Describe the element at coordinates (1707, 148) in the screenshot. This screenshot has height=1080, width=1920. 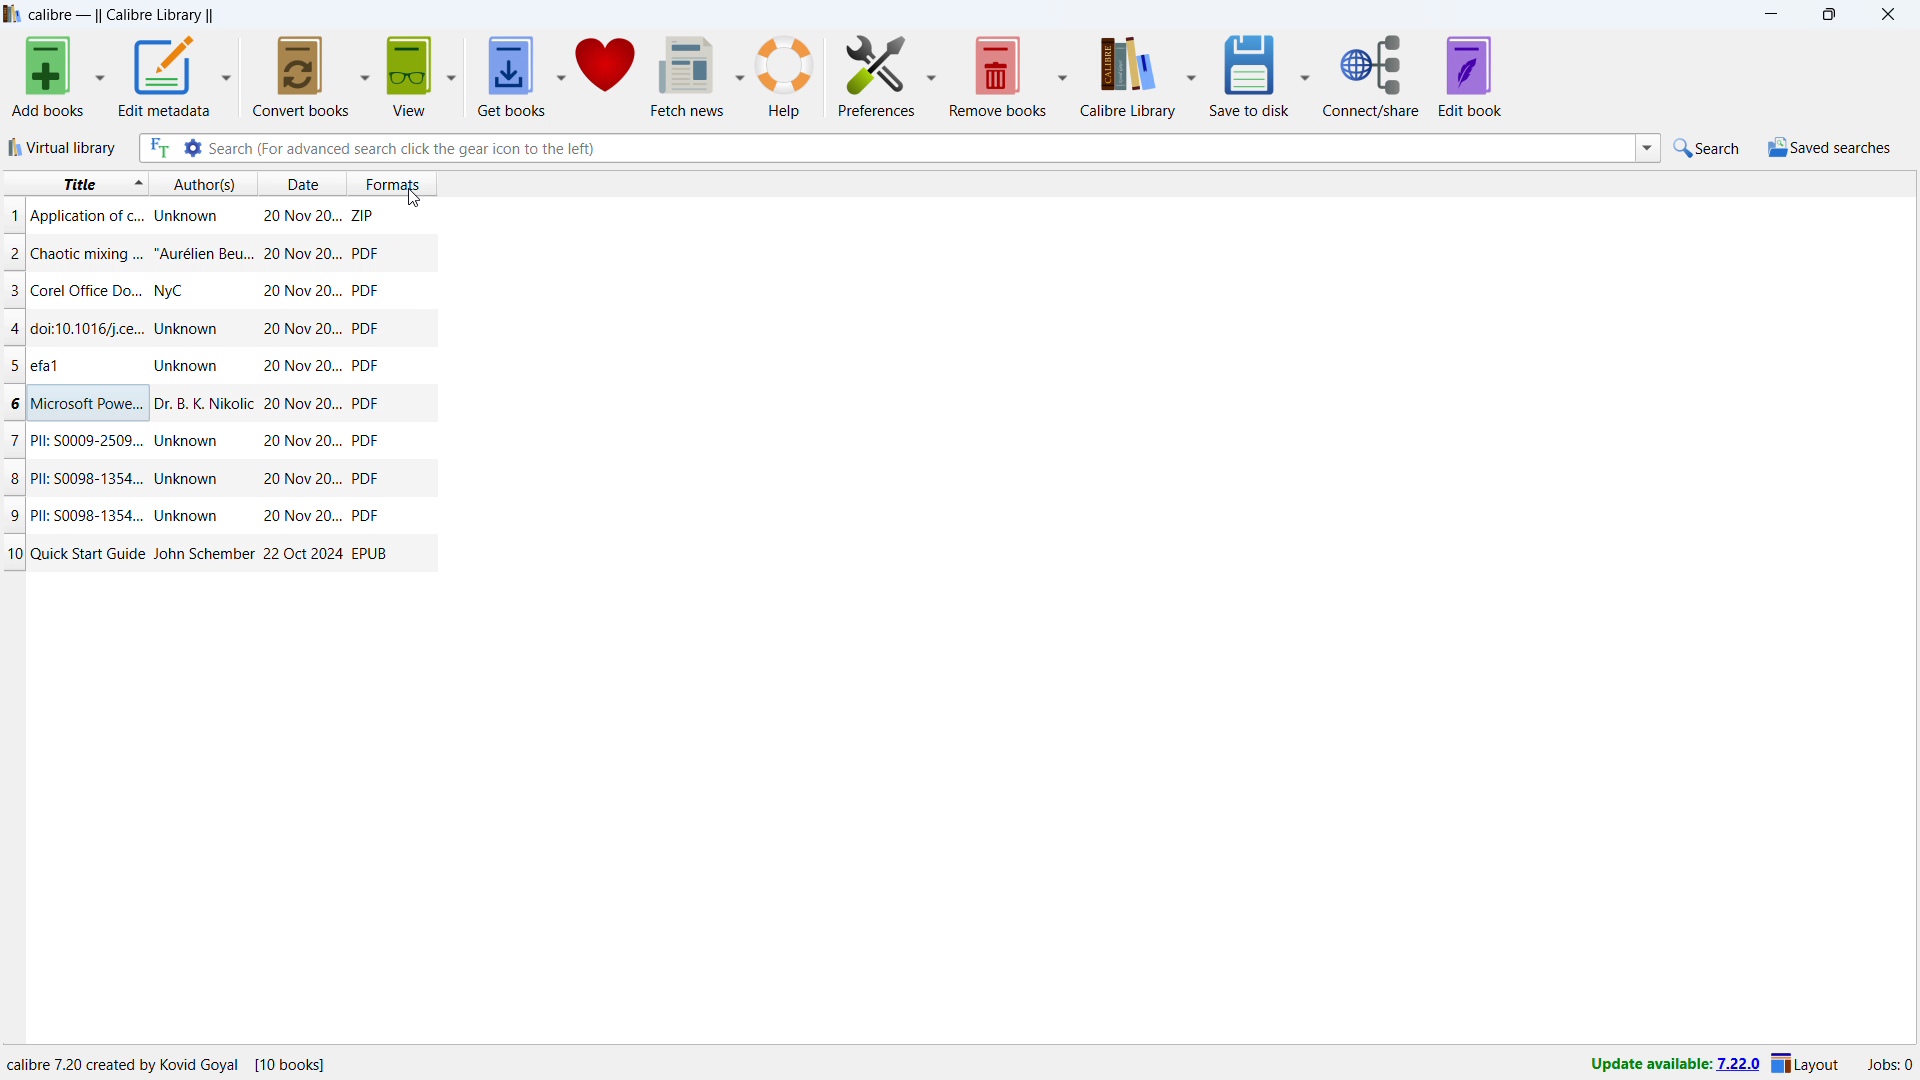
I see `quick search` at that location.